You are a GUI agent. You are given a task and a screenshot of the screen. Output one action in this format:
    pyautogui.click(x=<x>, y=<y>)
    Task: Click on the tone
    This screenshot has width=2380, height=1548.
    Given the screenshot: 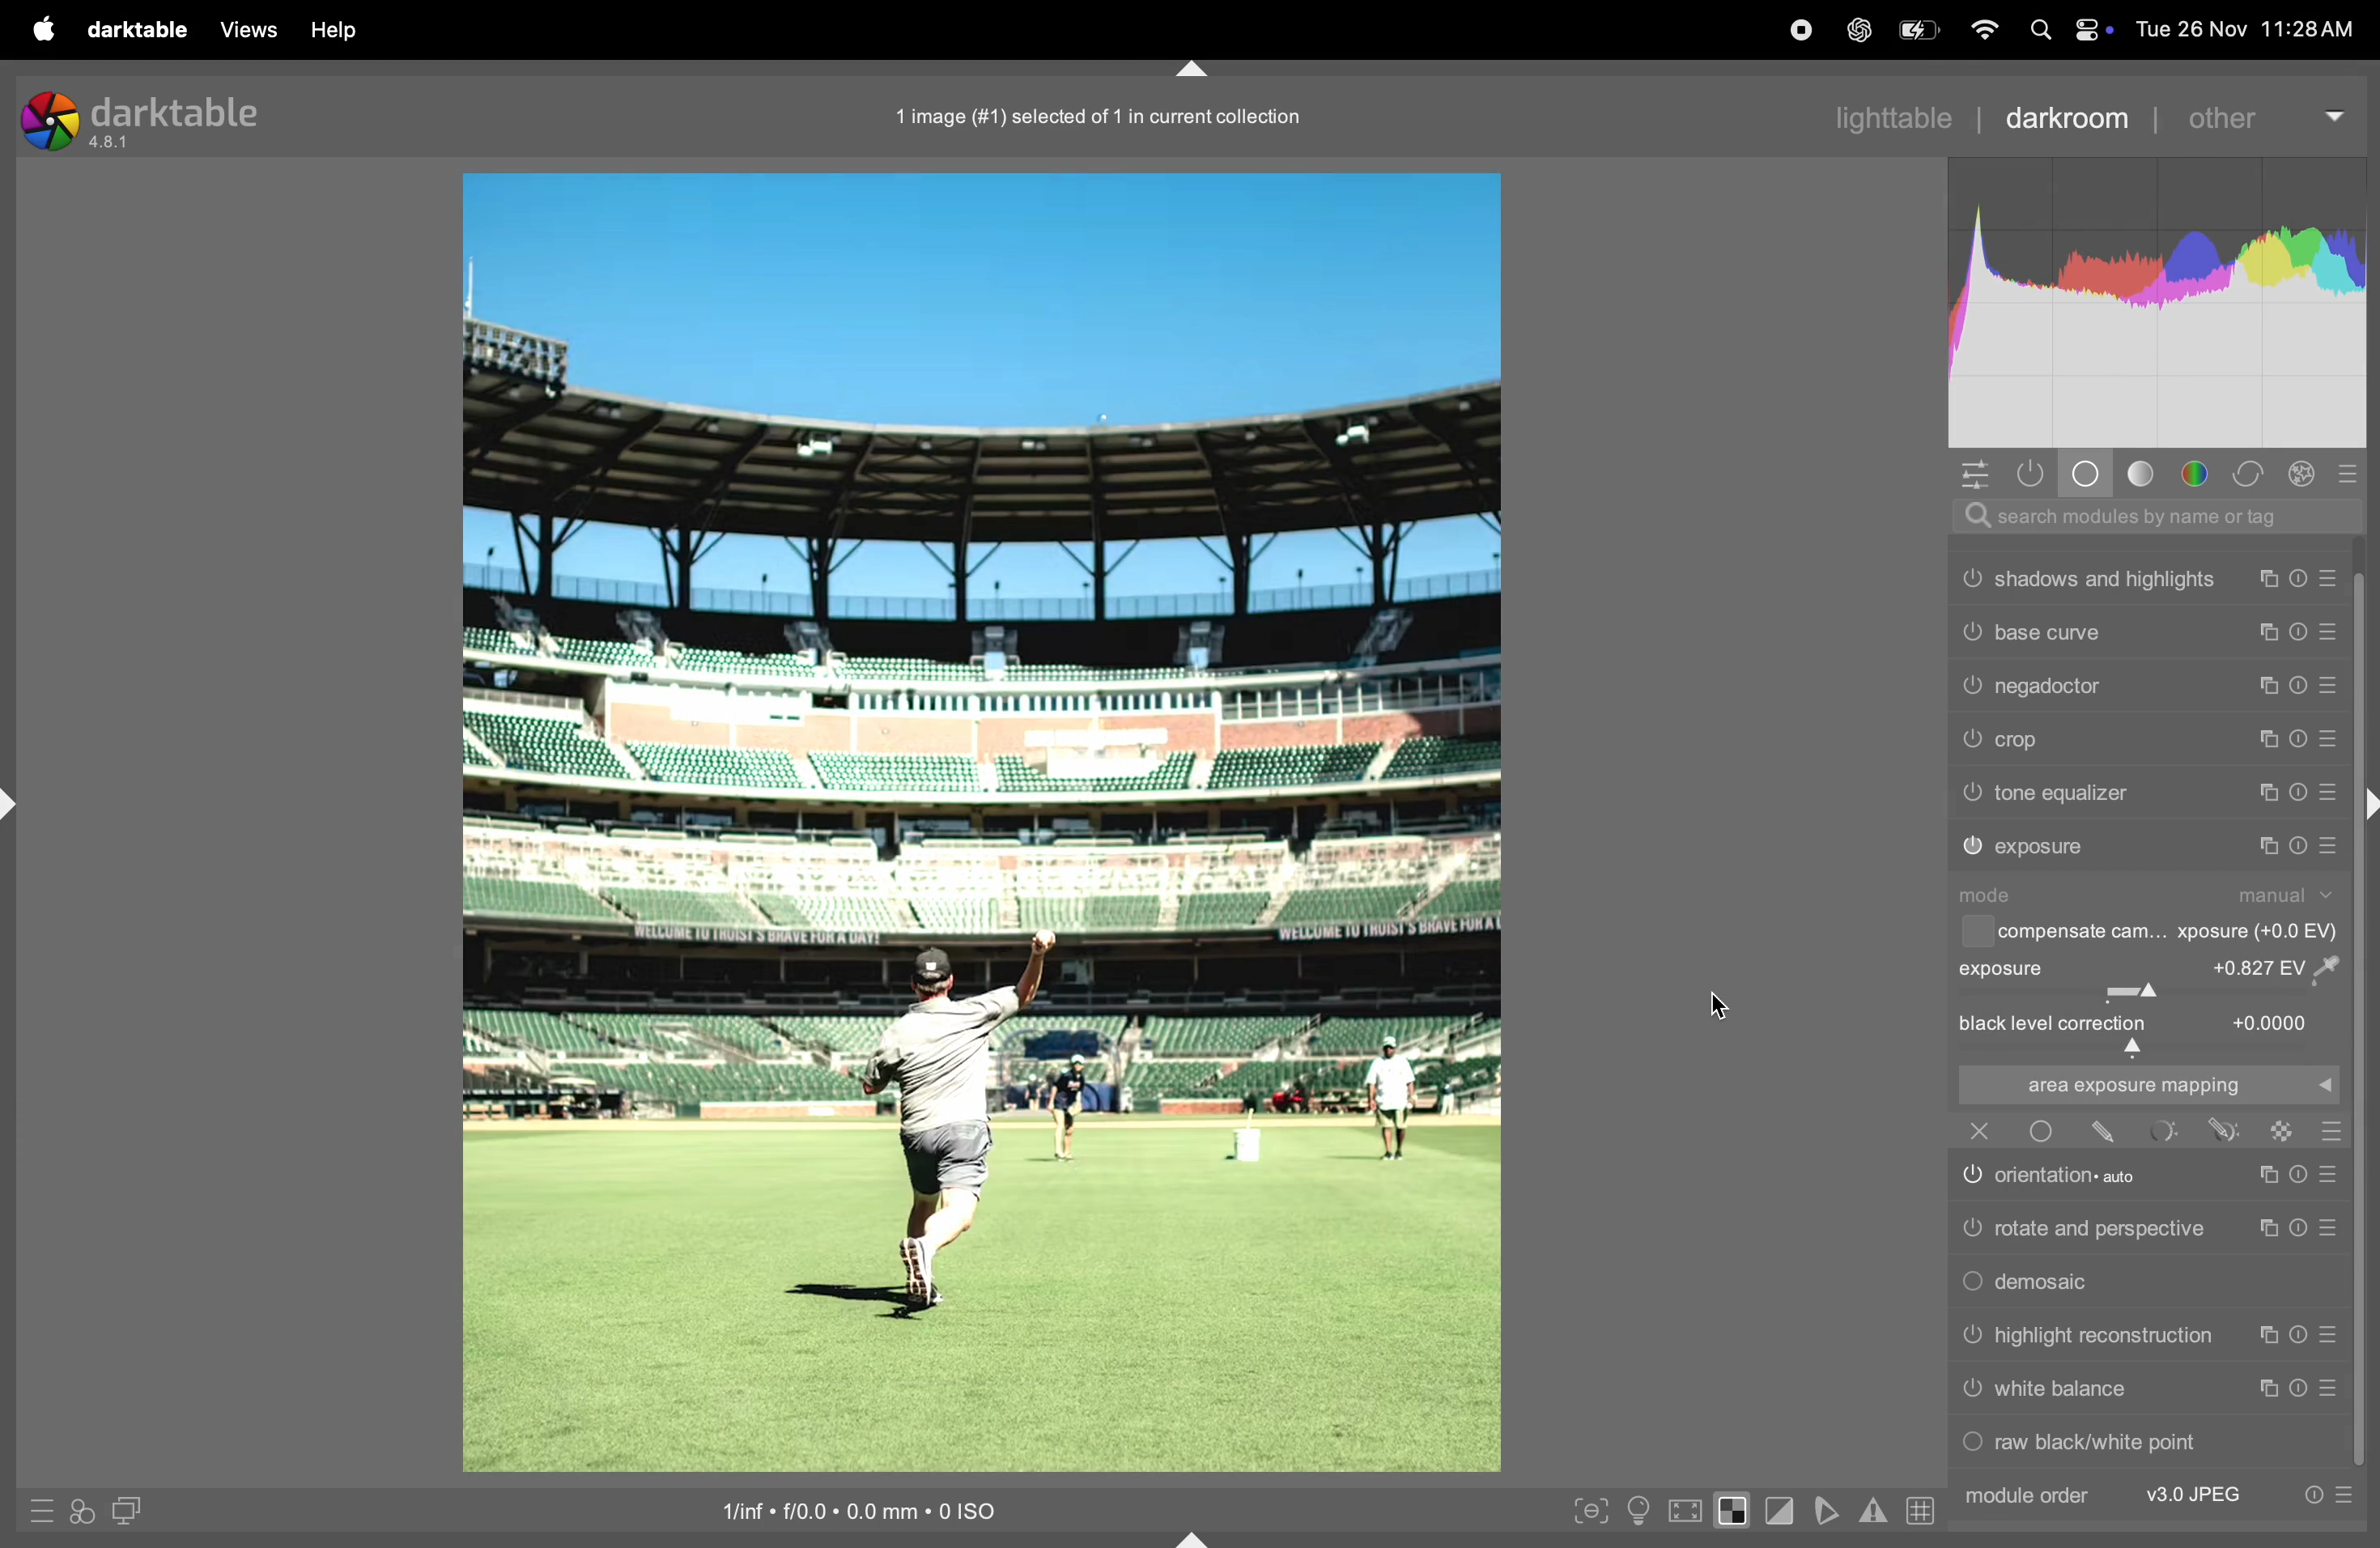 What is the action you would take?
    pyautogui.click(x=2143, y=473)
    